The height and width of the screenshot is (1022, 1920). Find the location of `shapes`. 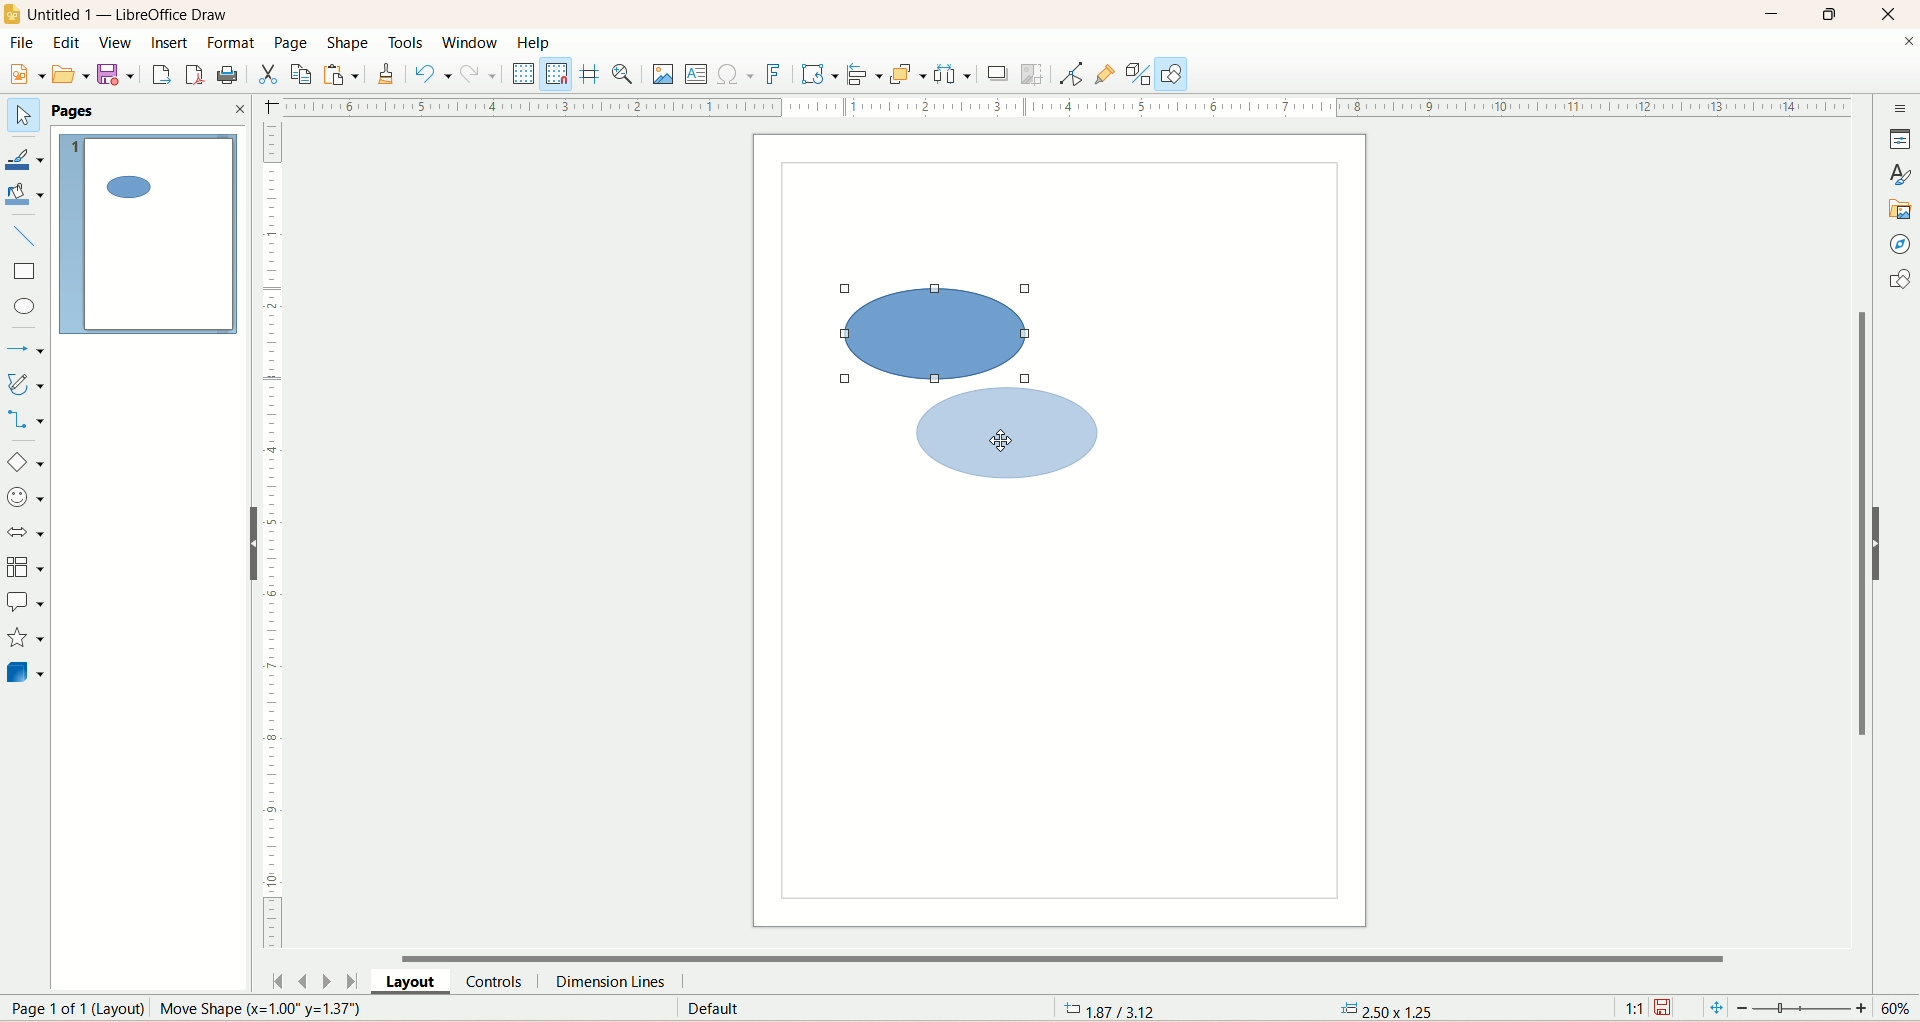

shapes is located at coordinates (1897, 279).